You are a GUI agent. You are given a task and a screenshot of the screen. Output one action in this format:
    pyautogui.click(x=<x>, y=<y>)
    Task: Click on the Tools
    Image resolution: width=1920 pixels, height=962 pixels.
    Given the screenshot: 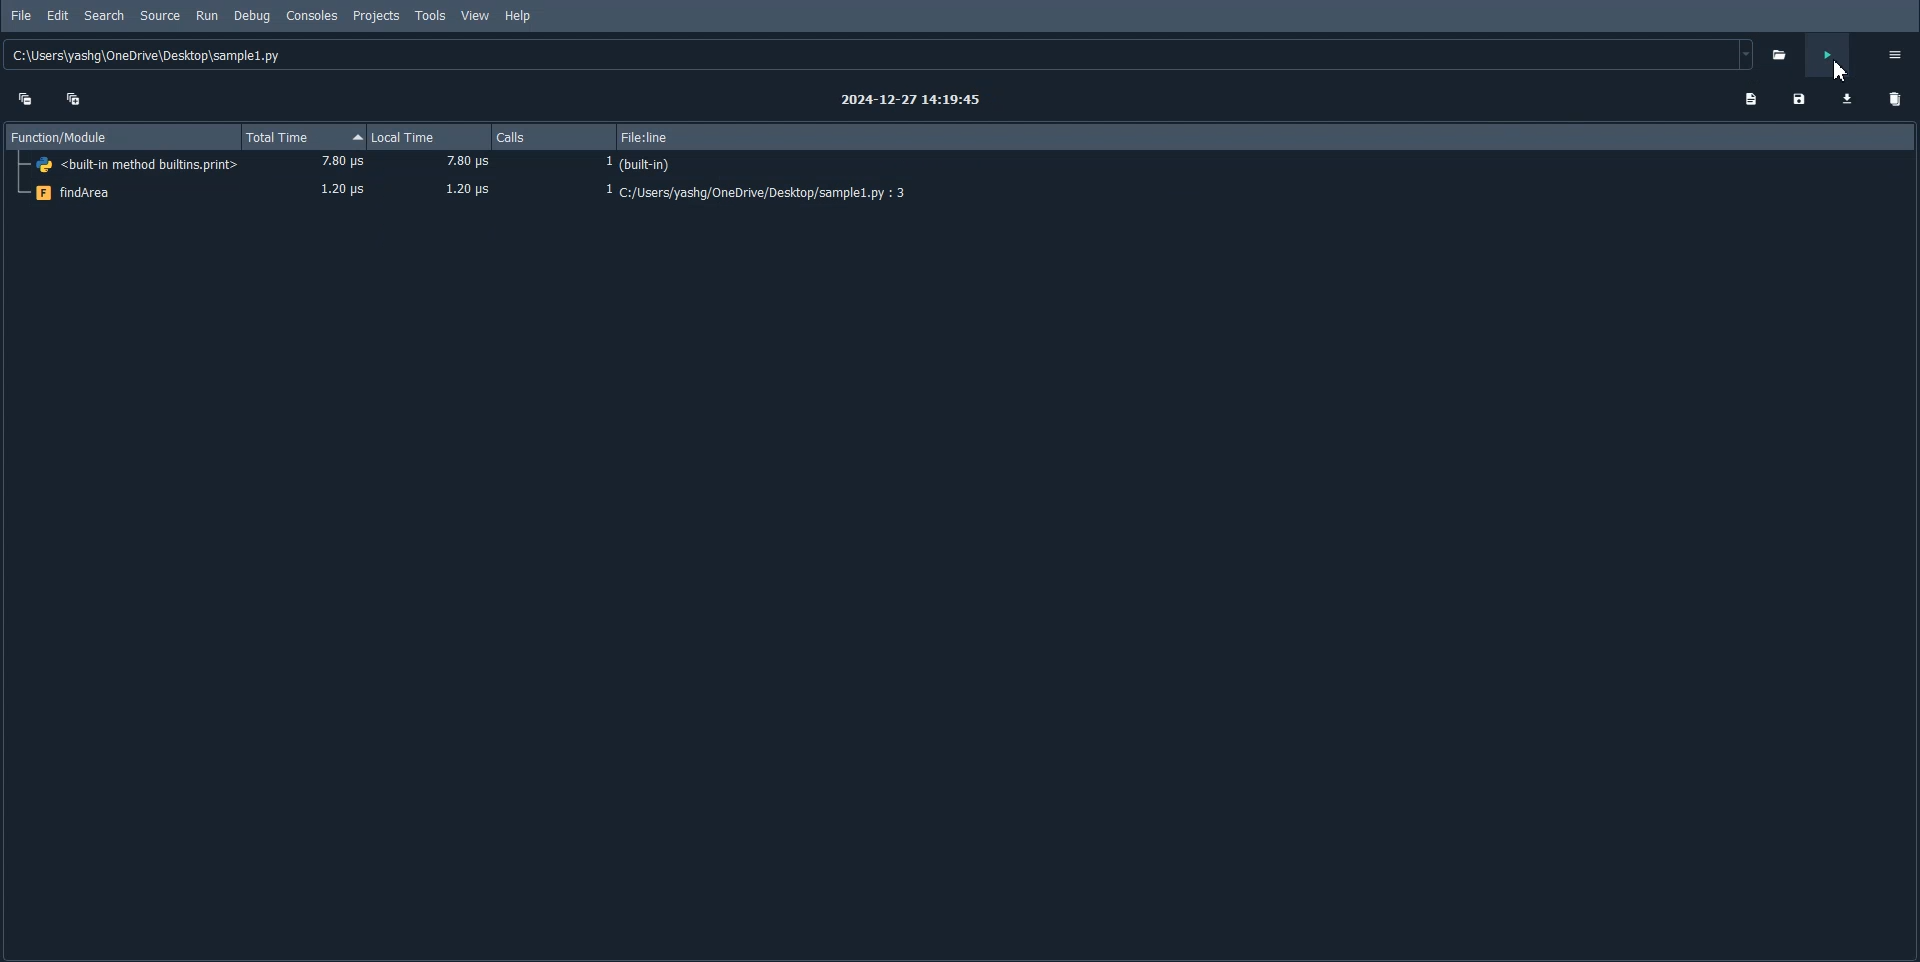 What is the action you would take?
    pyautogui.click(x=431, y=15)
    